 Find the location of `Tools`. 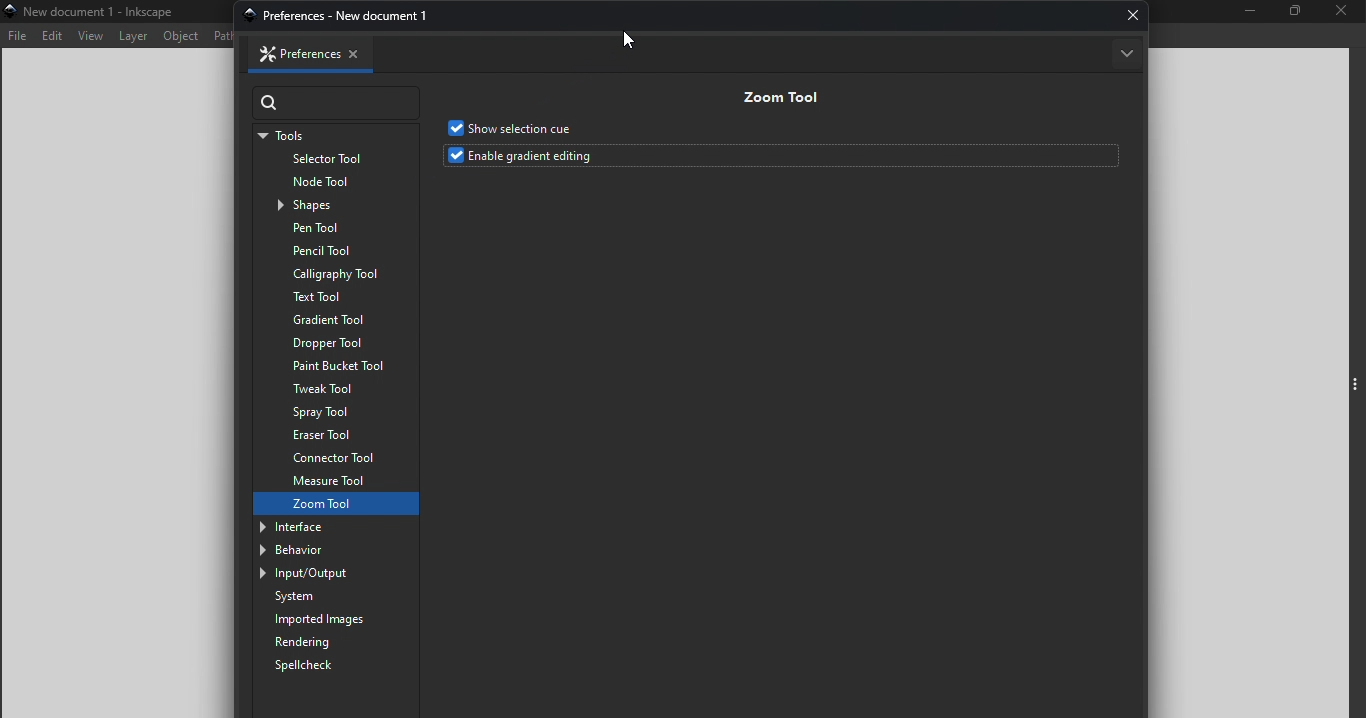

Tools is located at coordinates (333, 134).